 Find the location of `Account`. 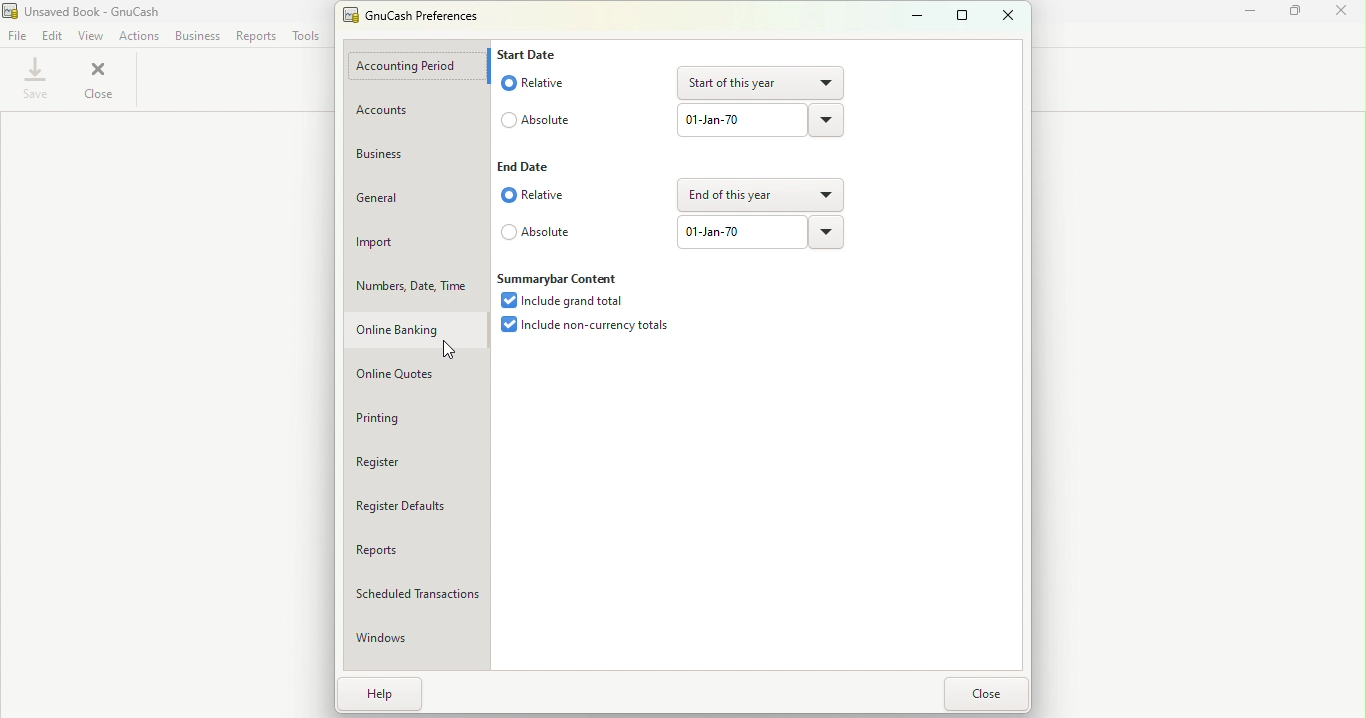

Account is located at coordinates (412, 111).